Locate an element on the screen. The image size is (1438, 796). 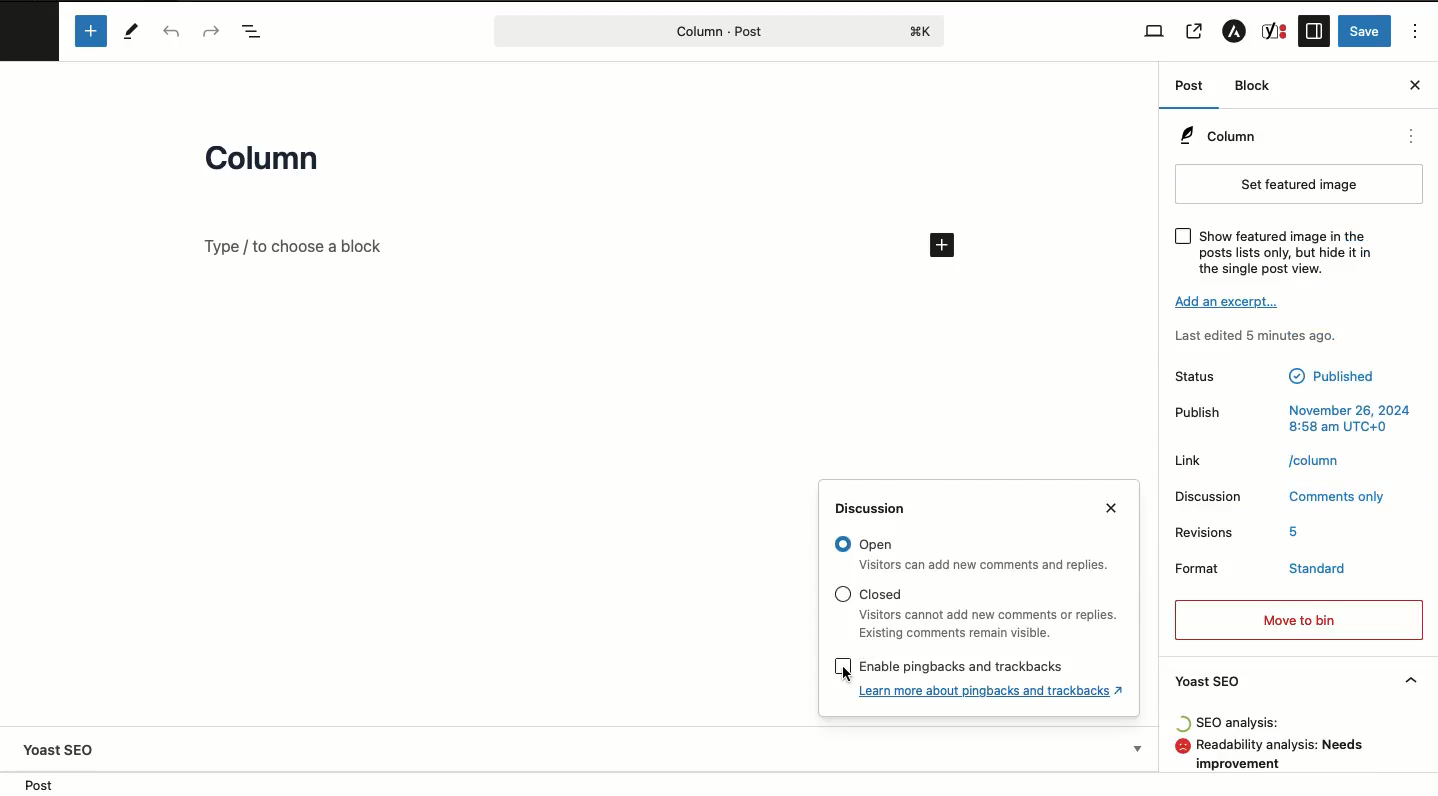
Close is located at coordinates (1111, 507).